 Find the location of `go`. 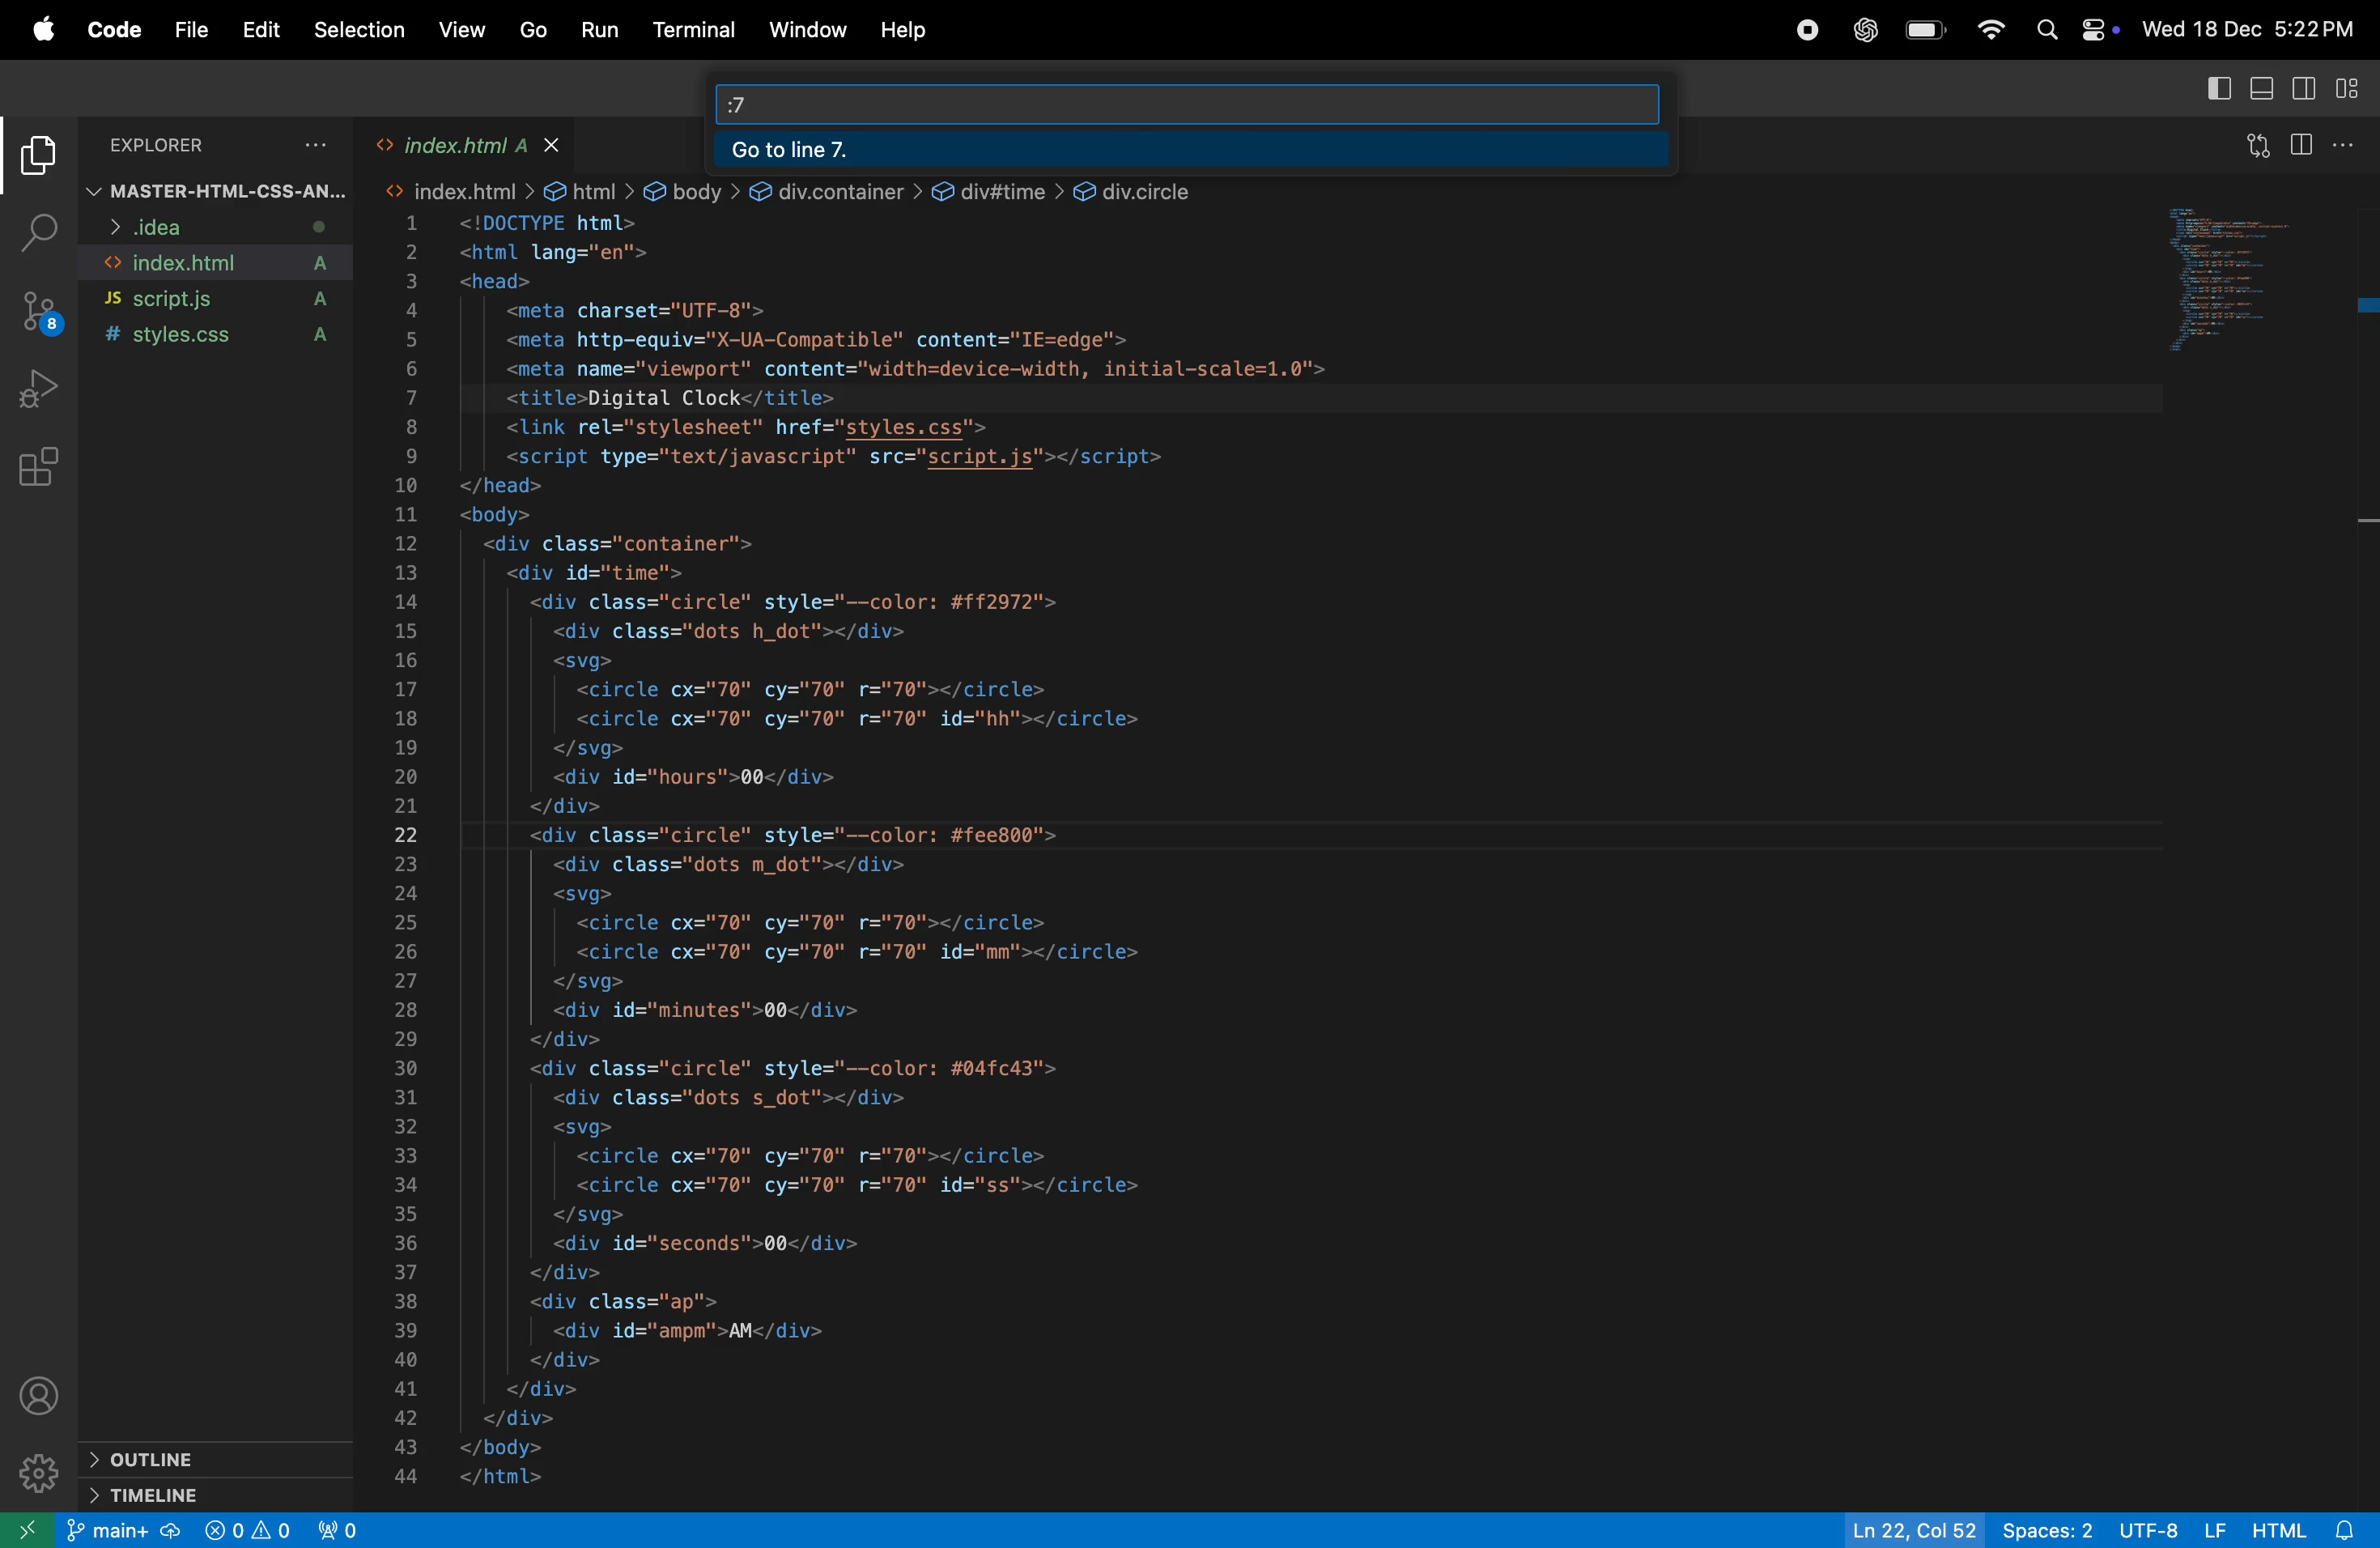

go is located at coordinates (536, 32).